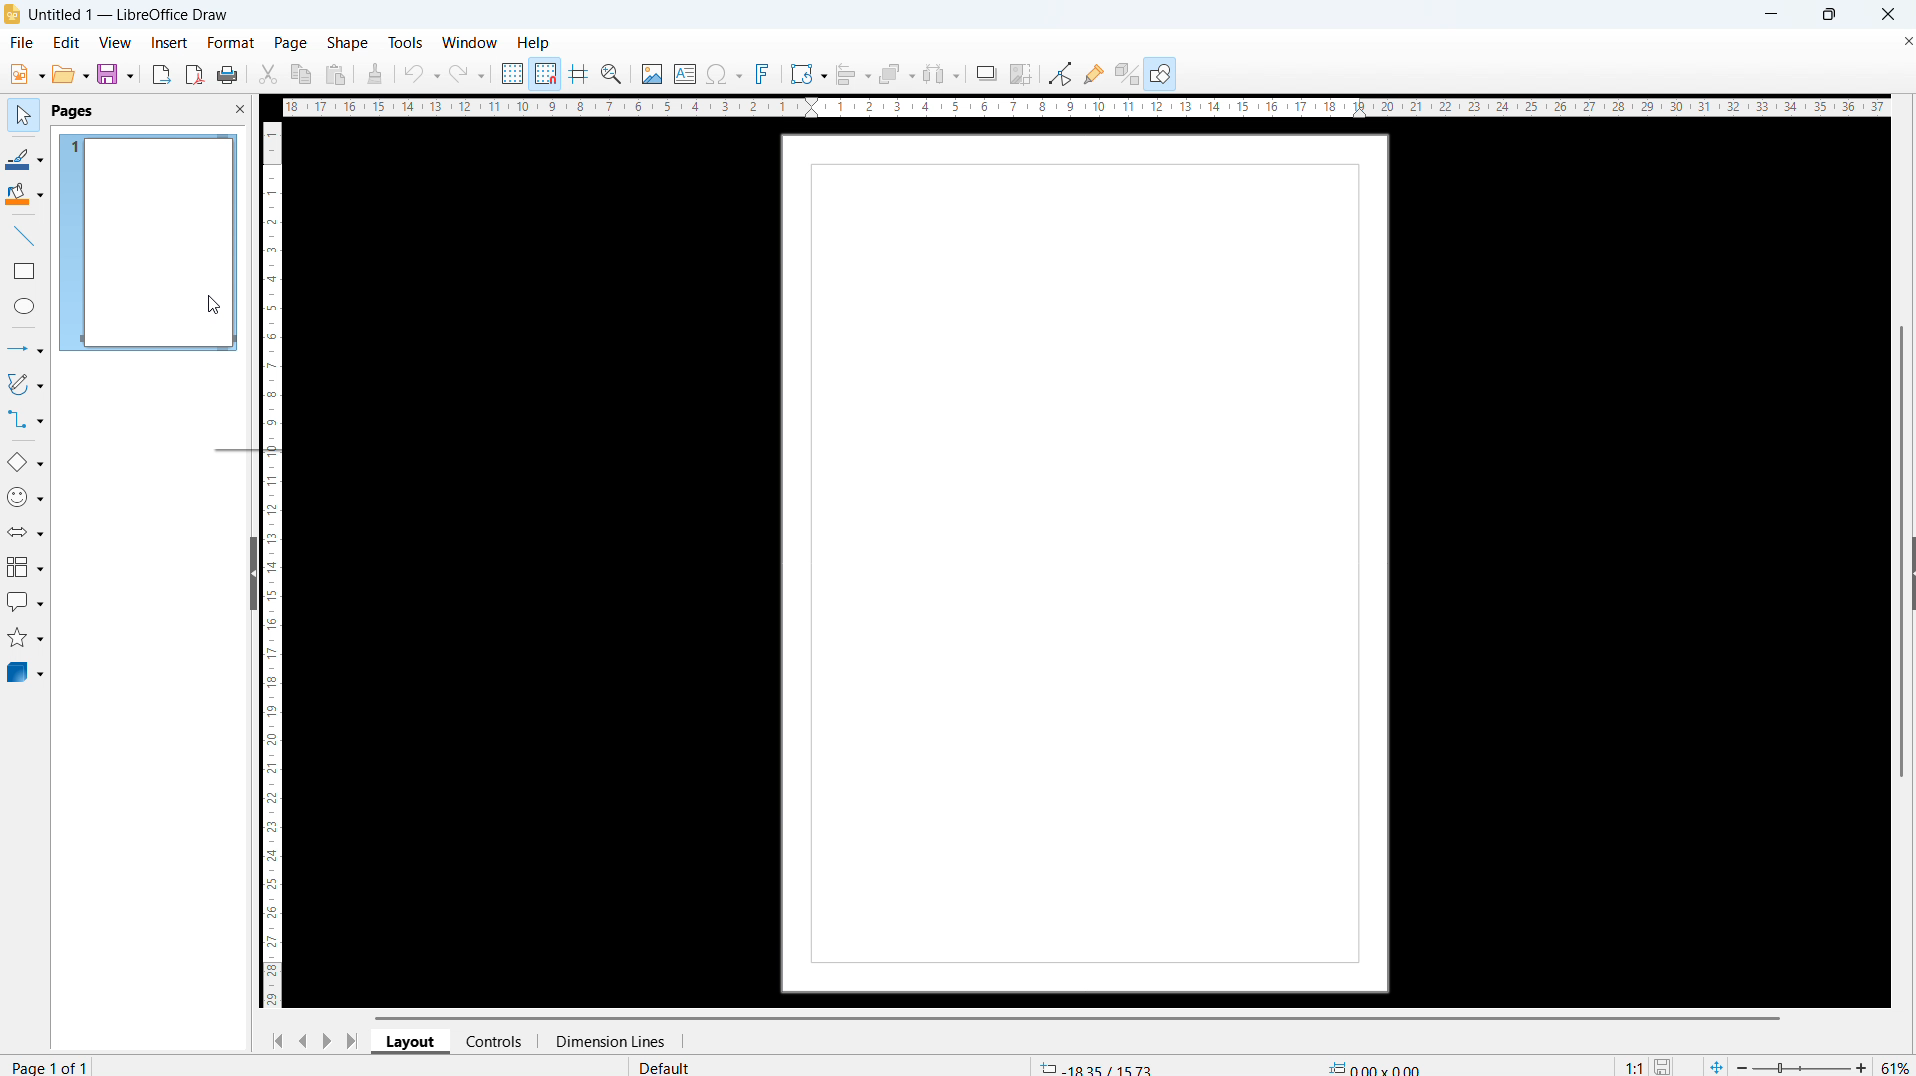 The height and width of the screenshot is (1076, 1916). I want to click on go to last page, so click(352, 1040).